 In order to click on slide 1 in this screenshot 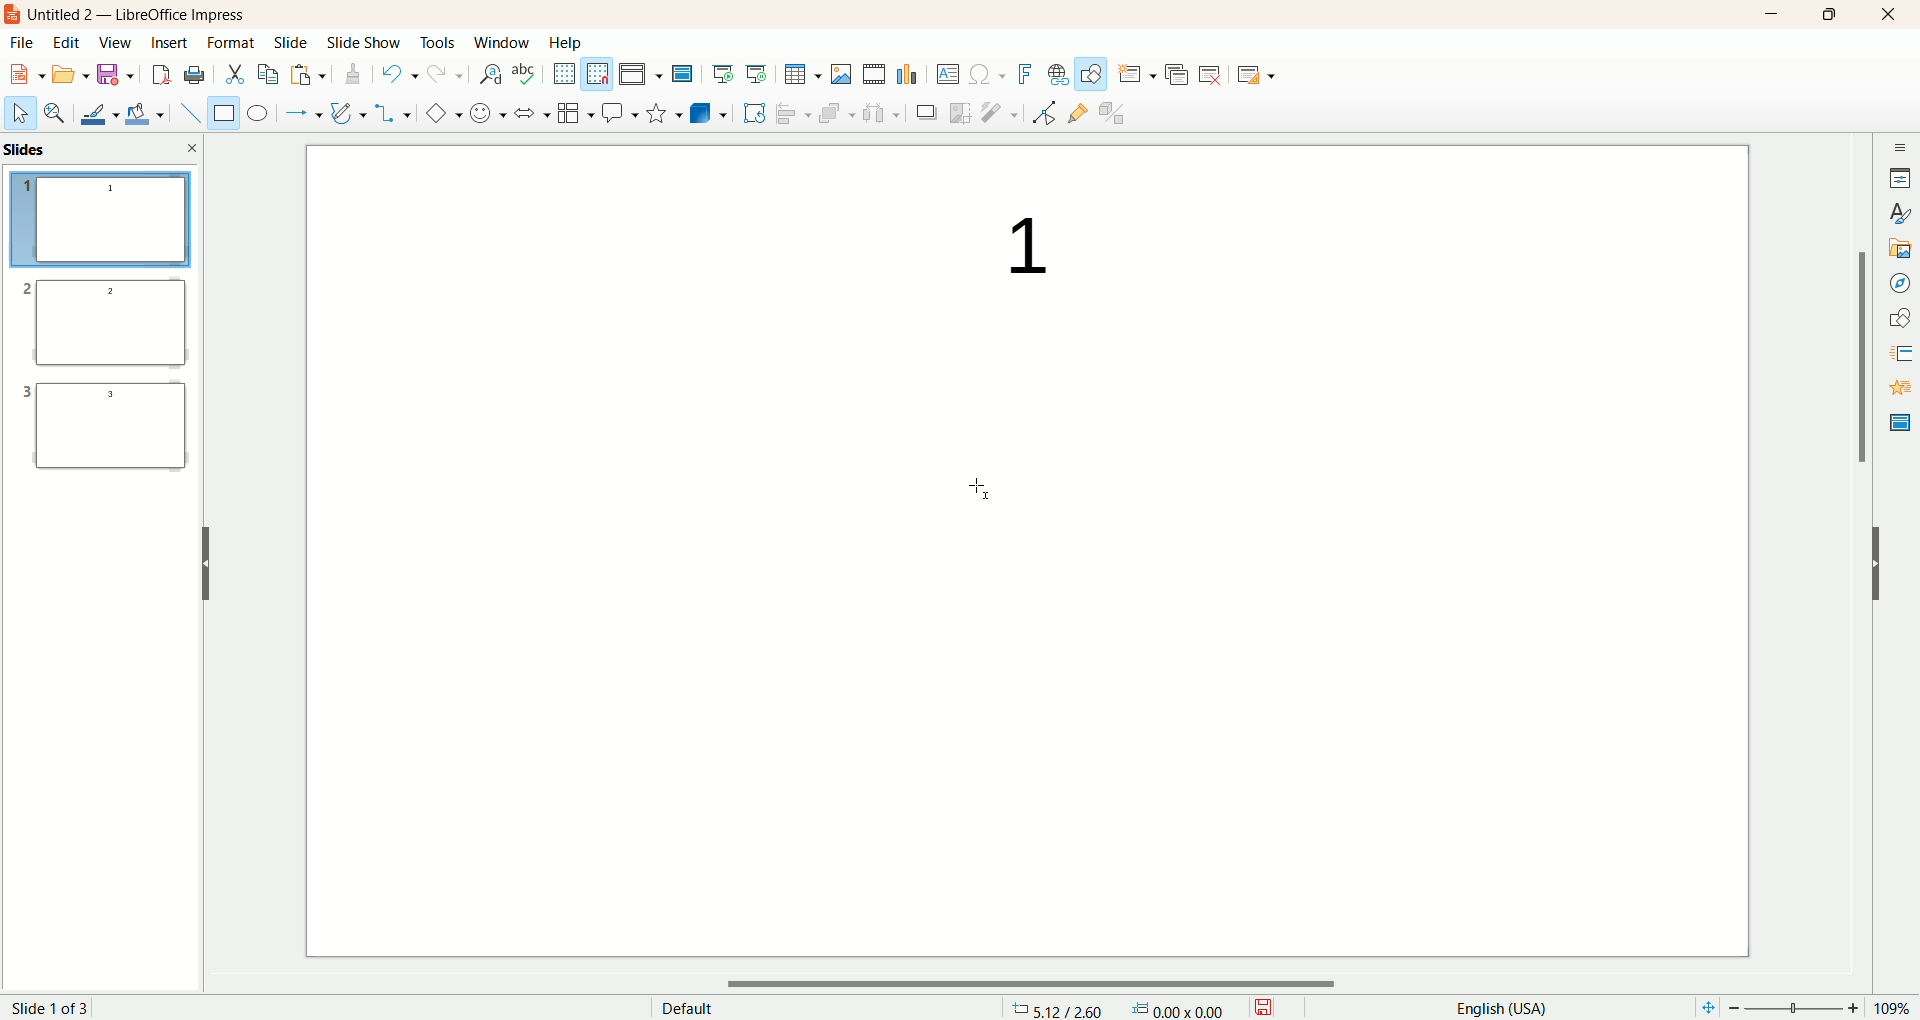, I will do `click(101, 222)`.